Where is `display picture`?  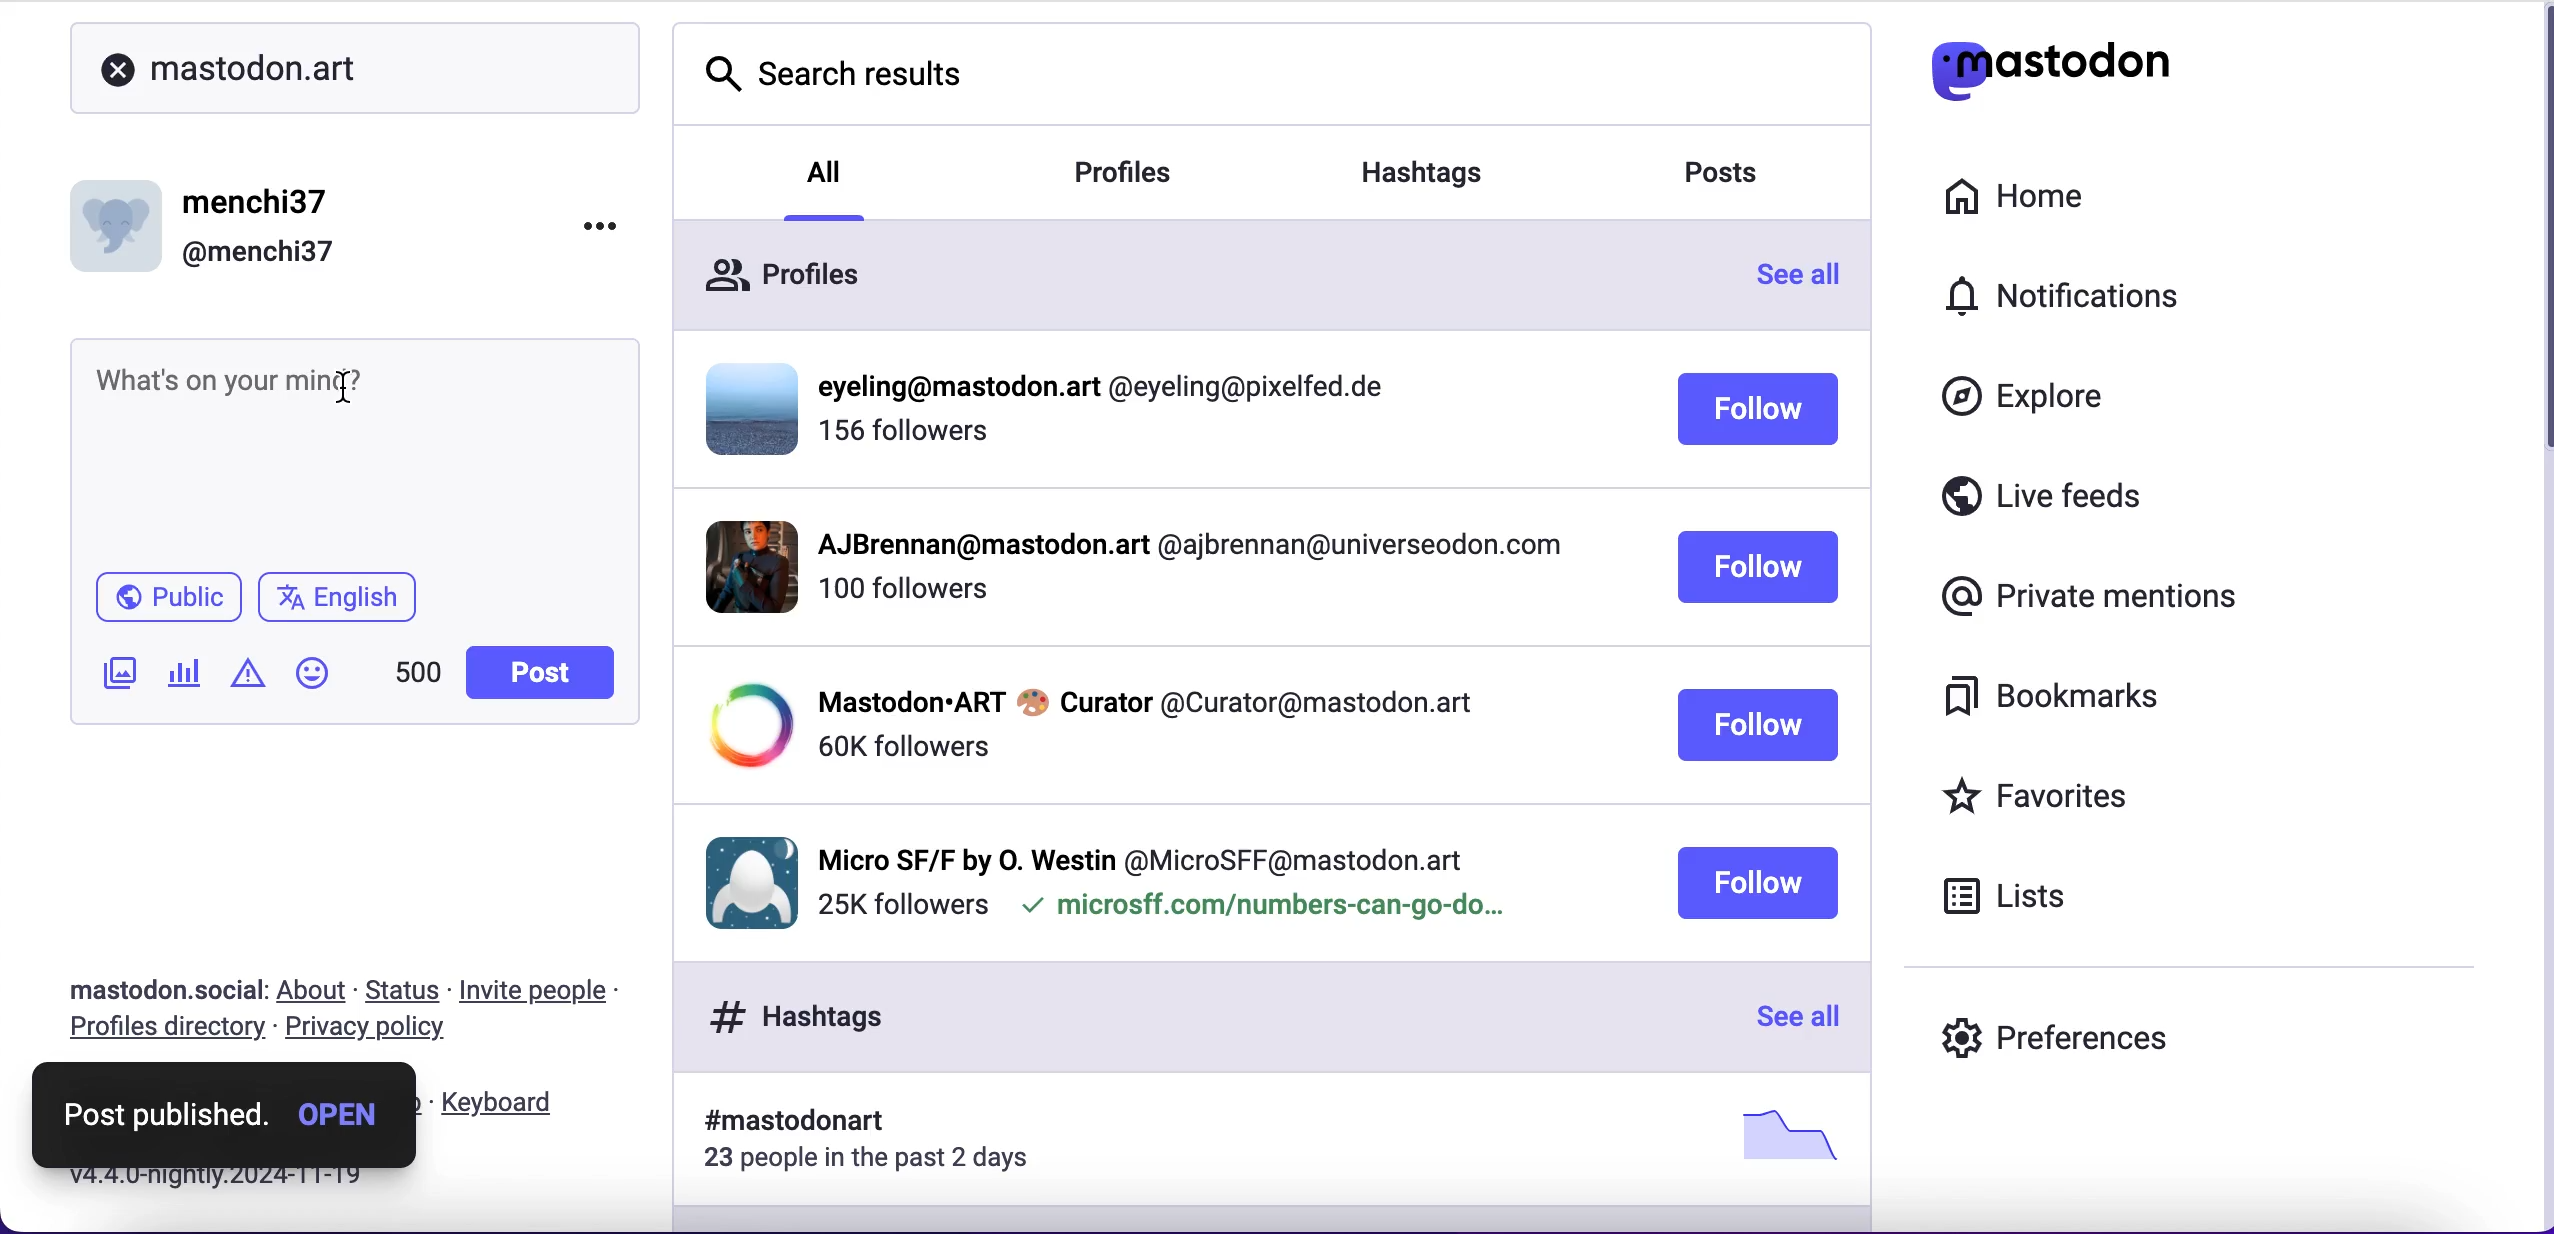 display picture is located at coordinates (120, 219).